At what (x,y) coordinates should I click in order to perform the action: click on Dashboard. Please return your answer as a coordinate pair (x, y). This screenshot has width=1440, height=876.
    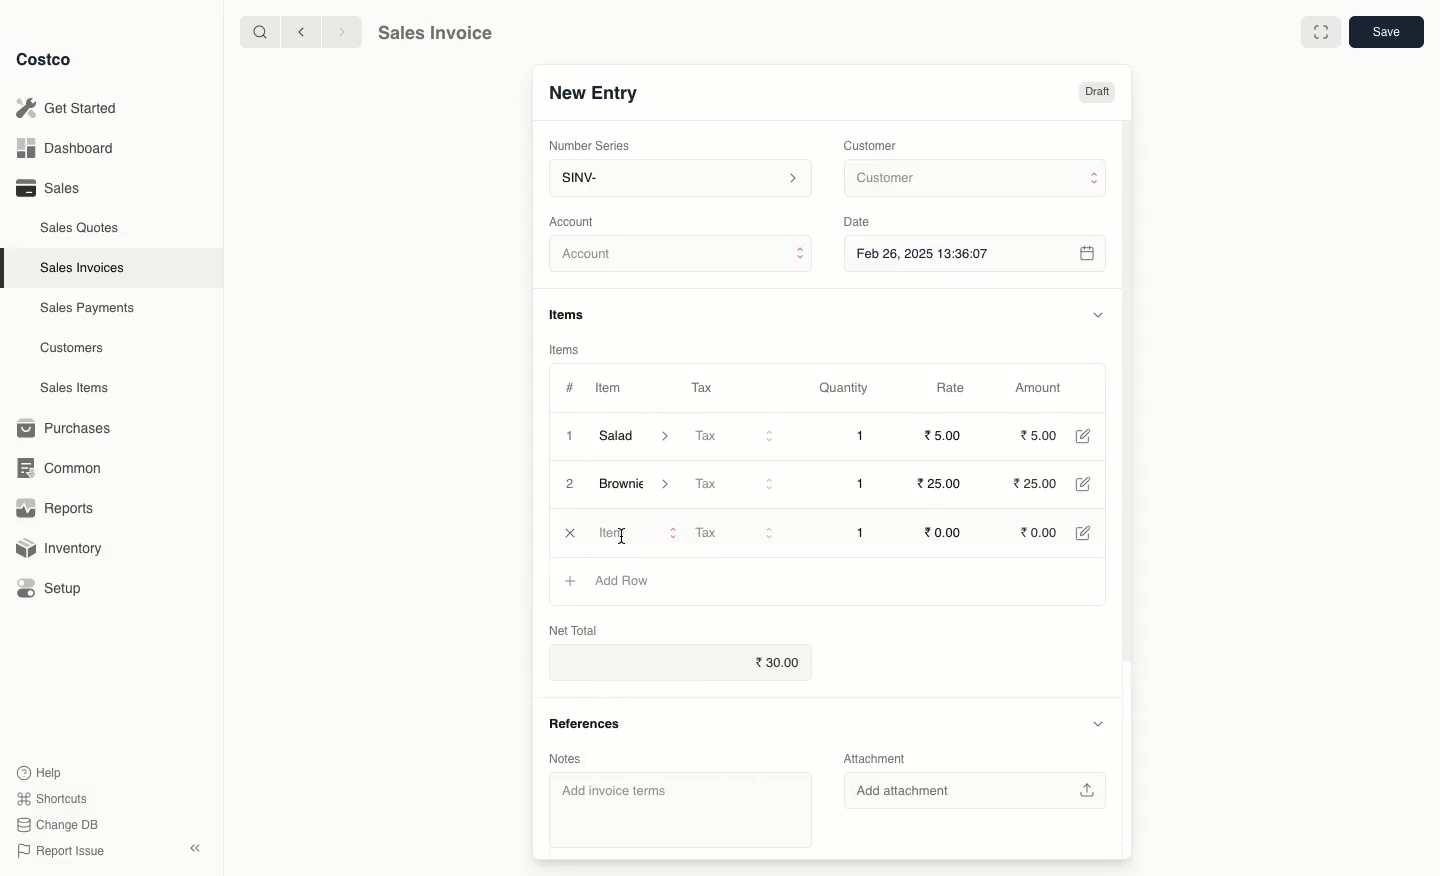
    Looking at the image, I should click on (62, 149).